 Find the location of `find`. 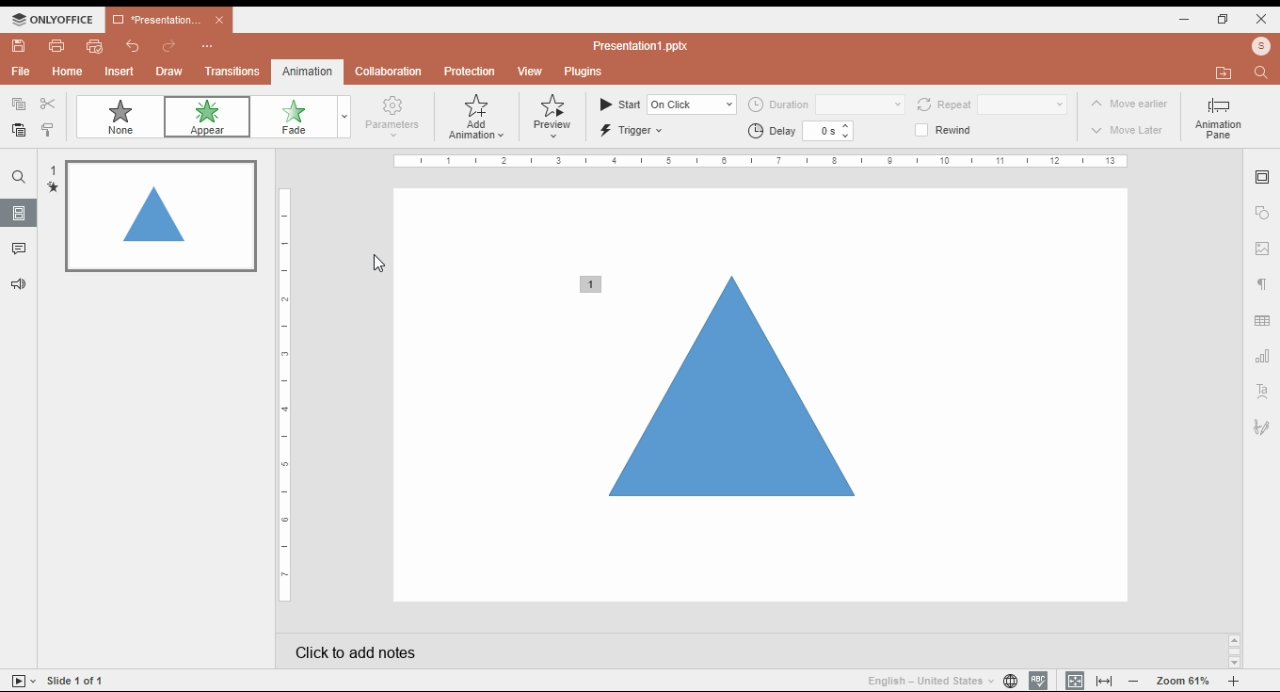

find is located at coordinates (1260, 73).